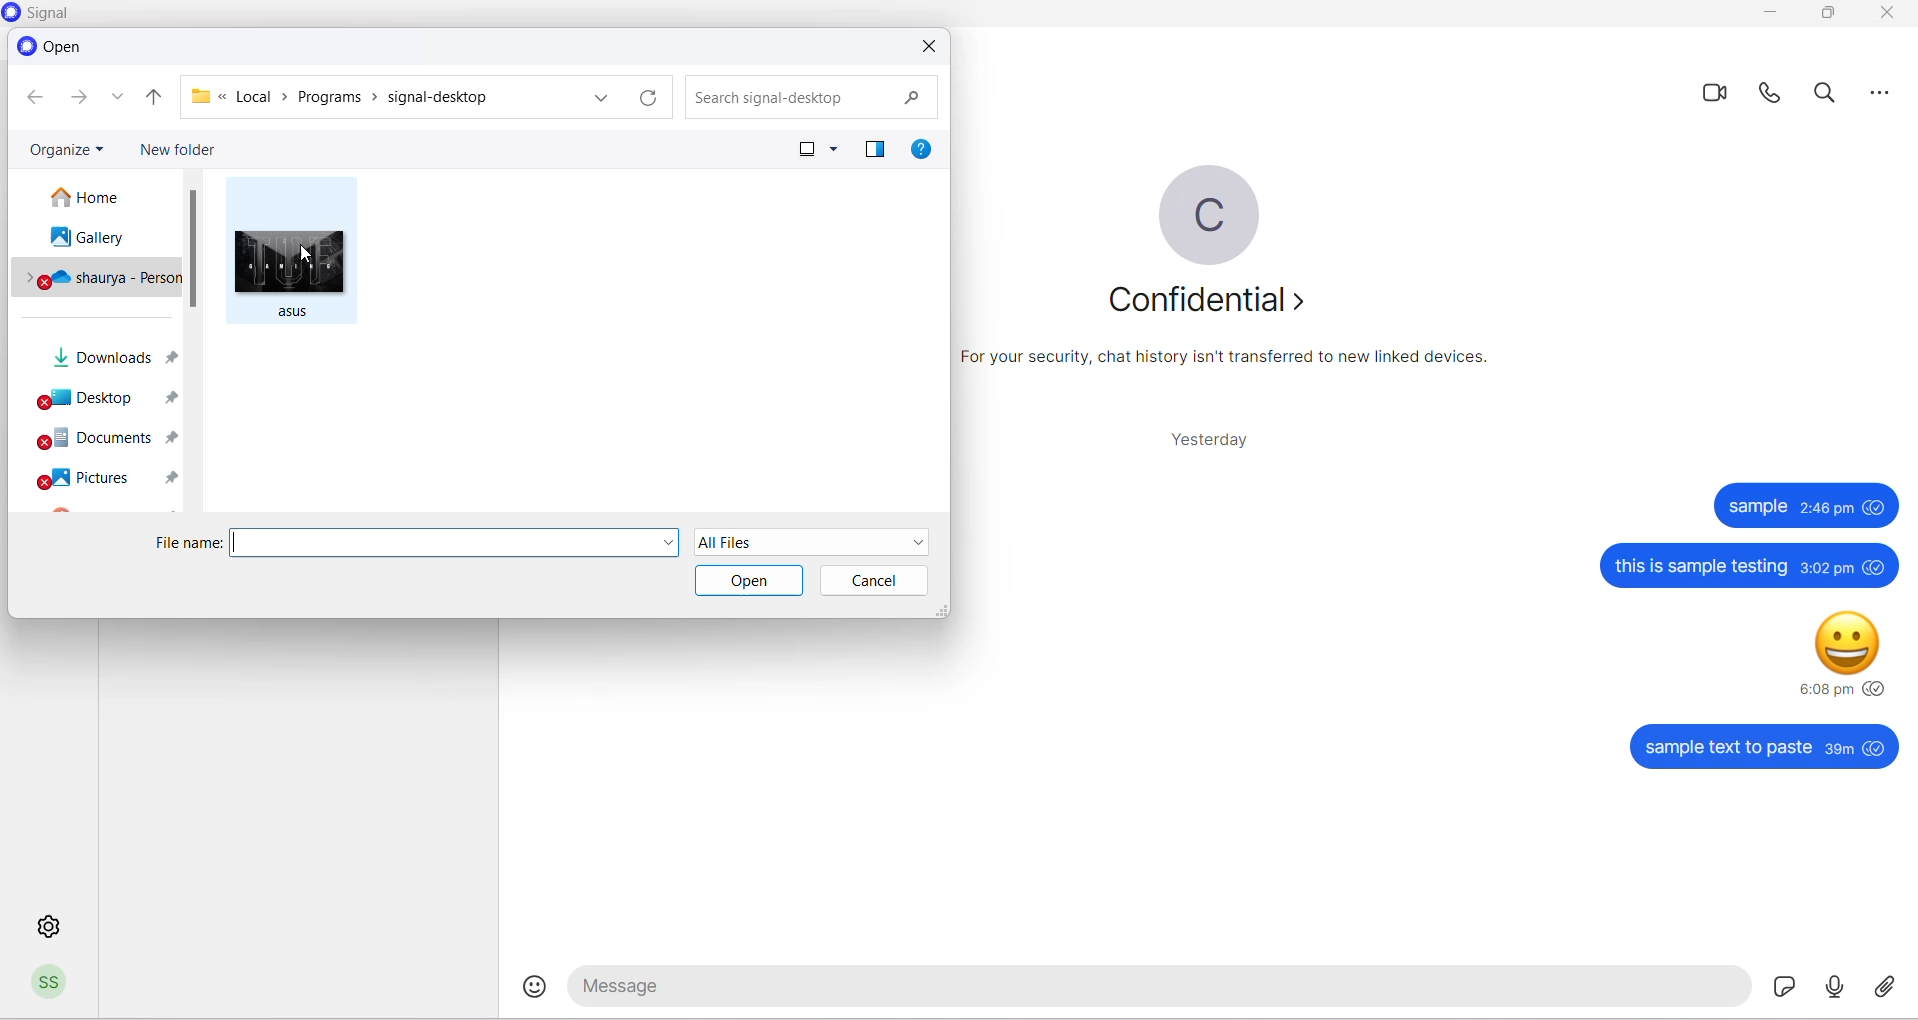  What do you see at coordinates (55, 46) in the screenshot?
I see `open dialog box title` at bounding box center [55, 46].